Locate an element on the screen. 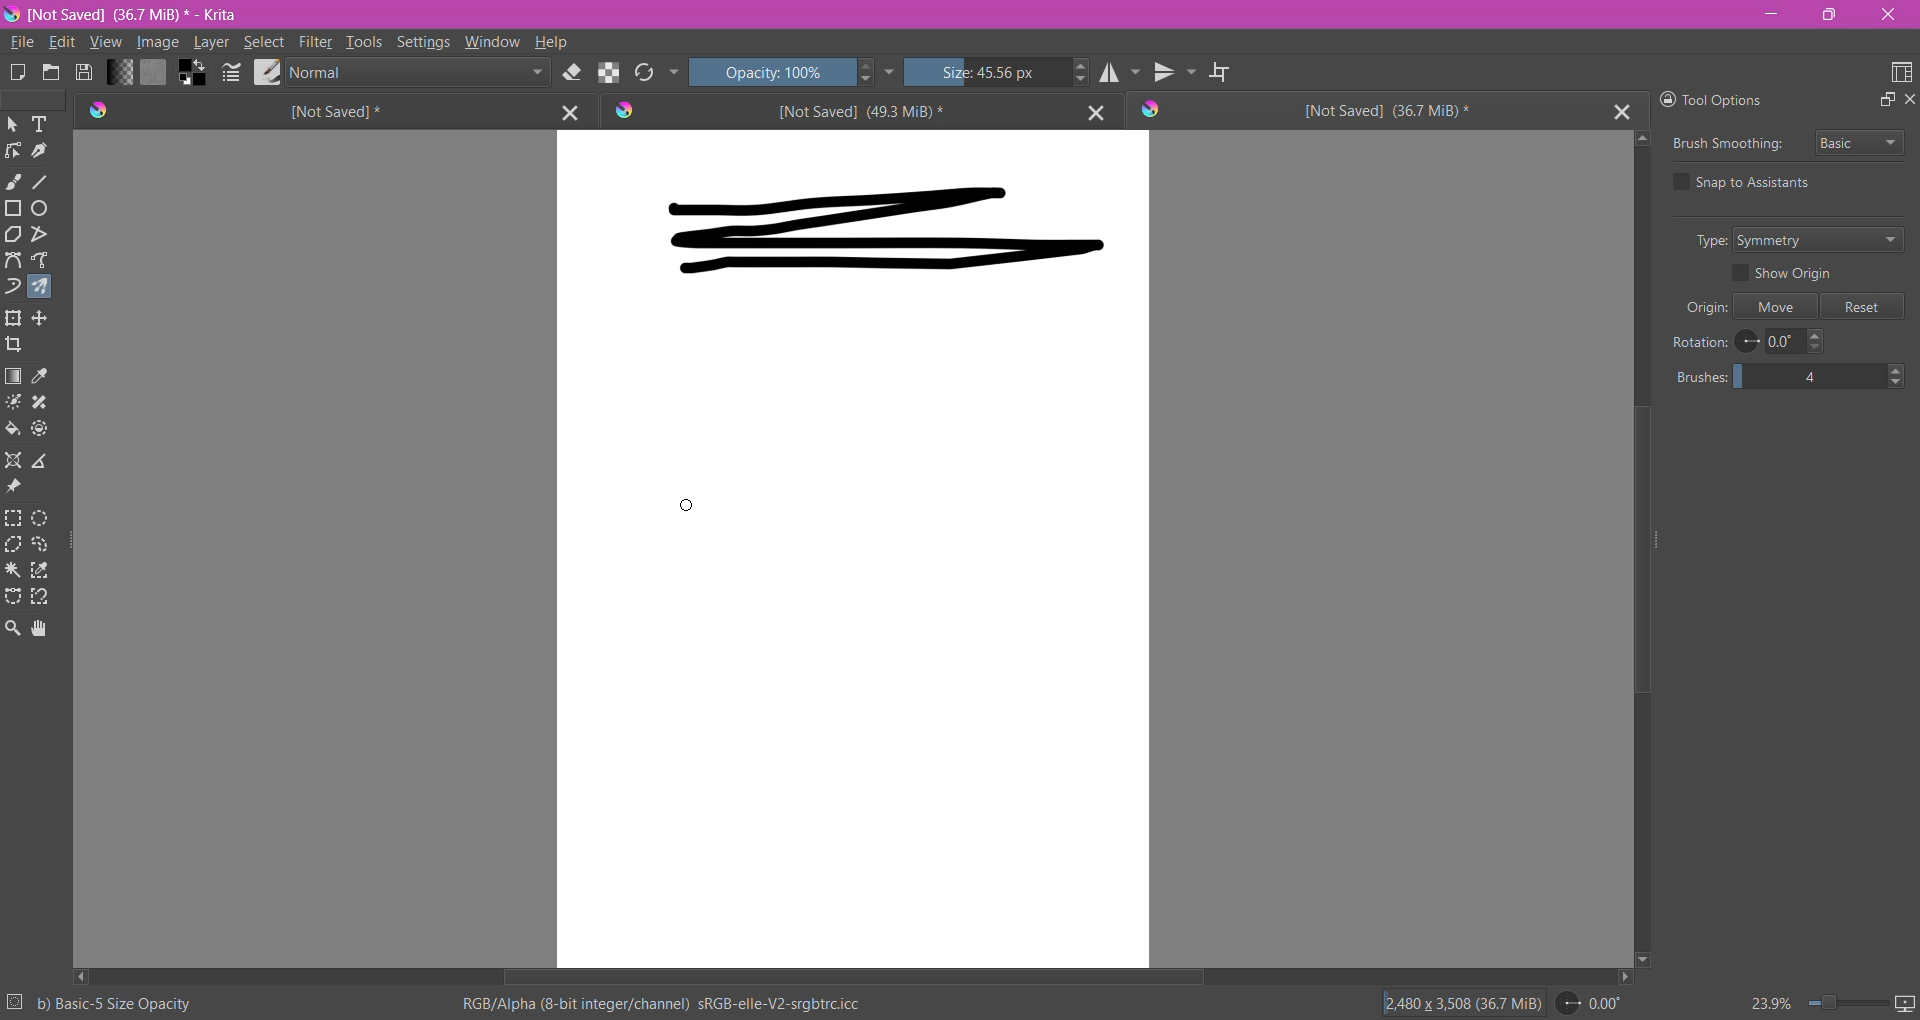  Polygon Tool is located at coordinates (13, 235).